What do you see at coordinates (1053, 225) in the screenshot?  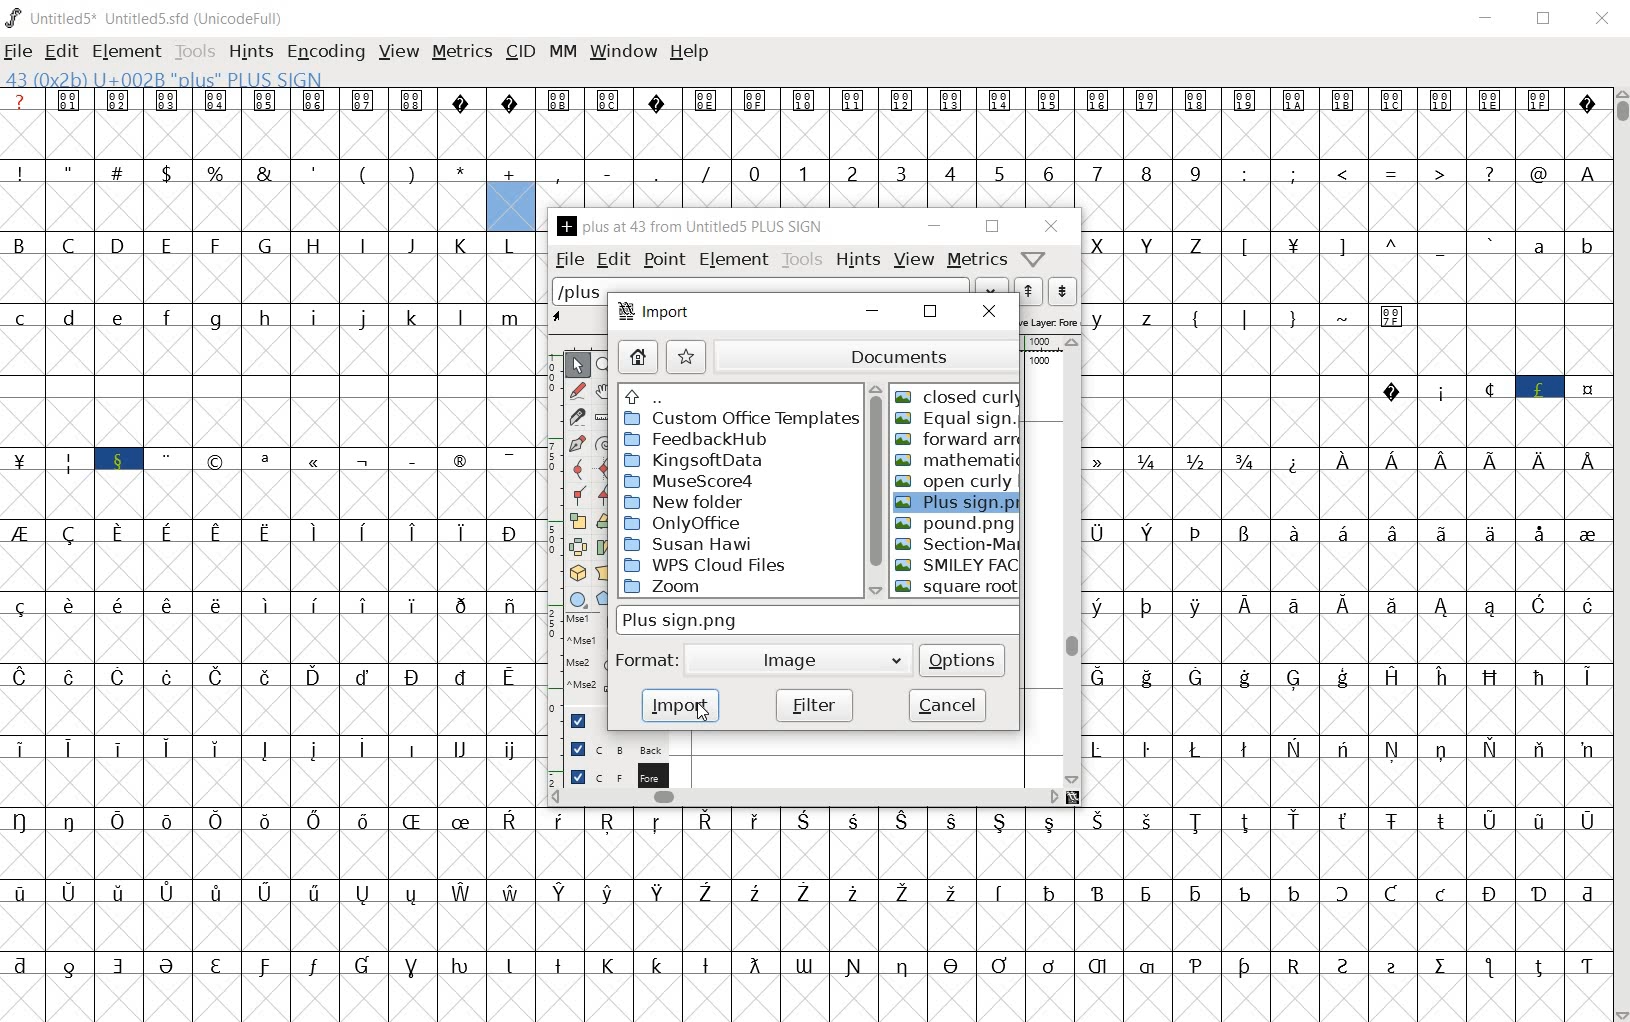 I see `close` at bounding box center [1053, 225].